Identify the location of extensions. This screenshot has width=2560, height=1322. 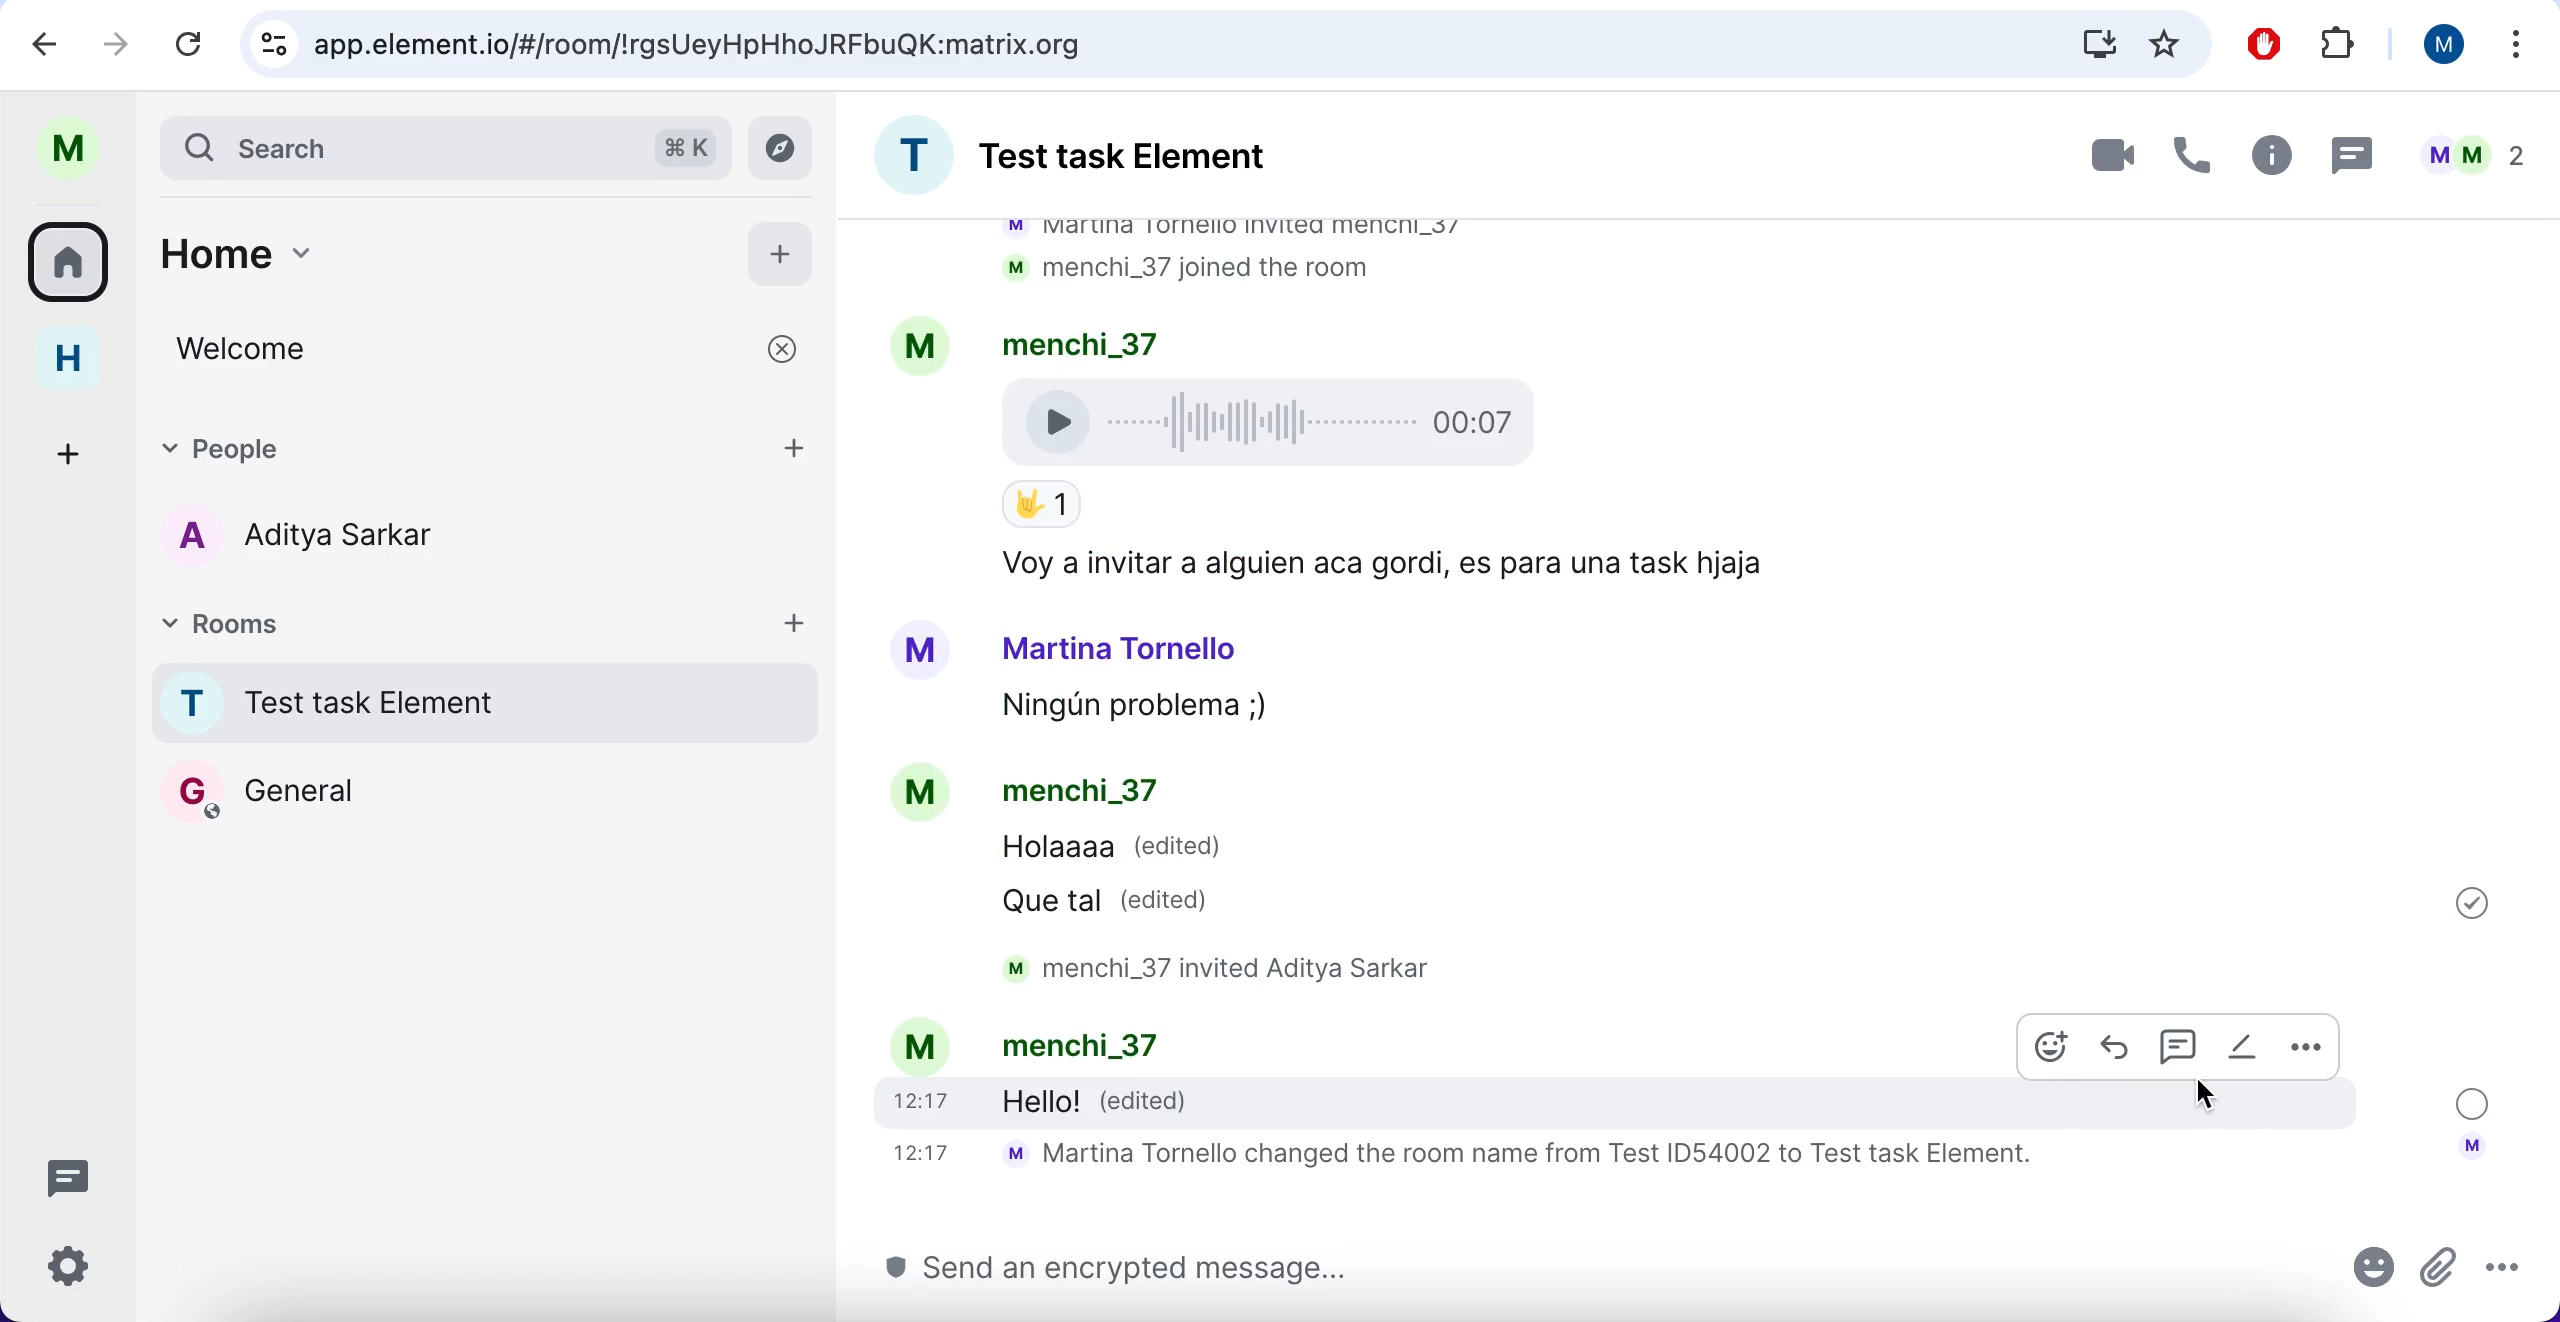
(2350, 43).